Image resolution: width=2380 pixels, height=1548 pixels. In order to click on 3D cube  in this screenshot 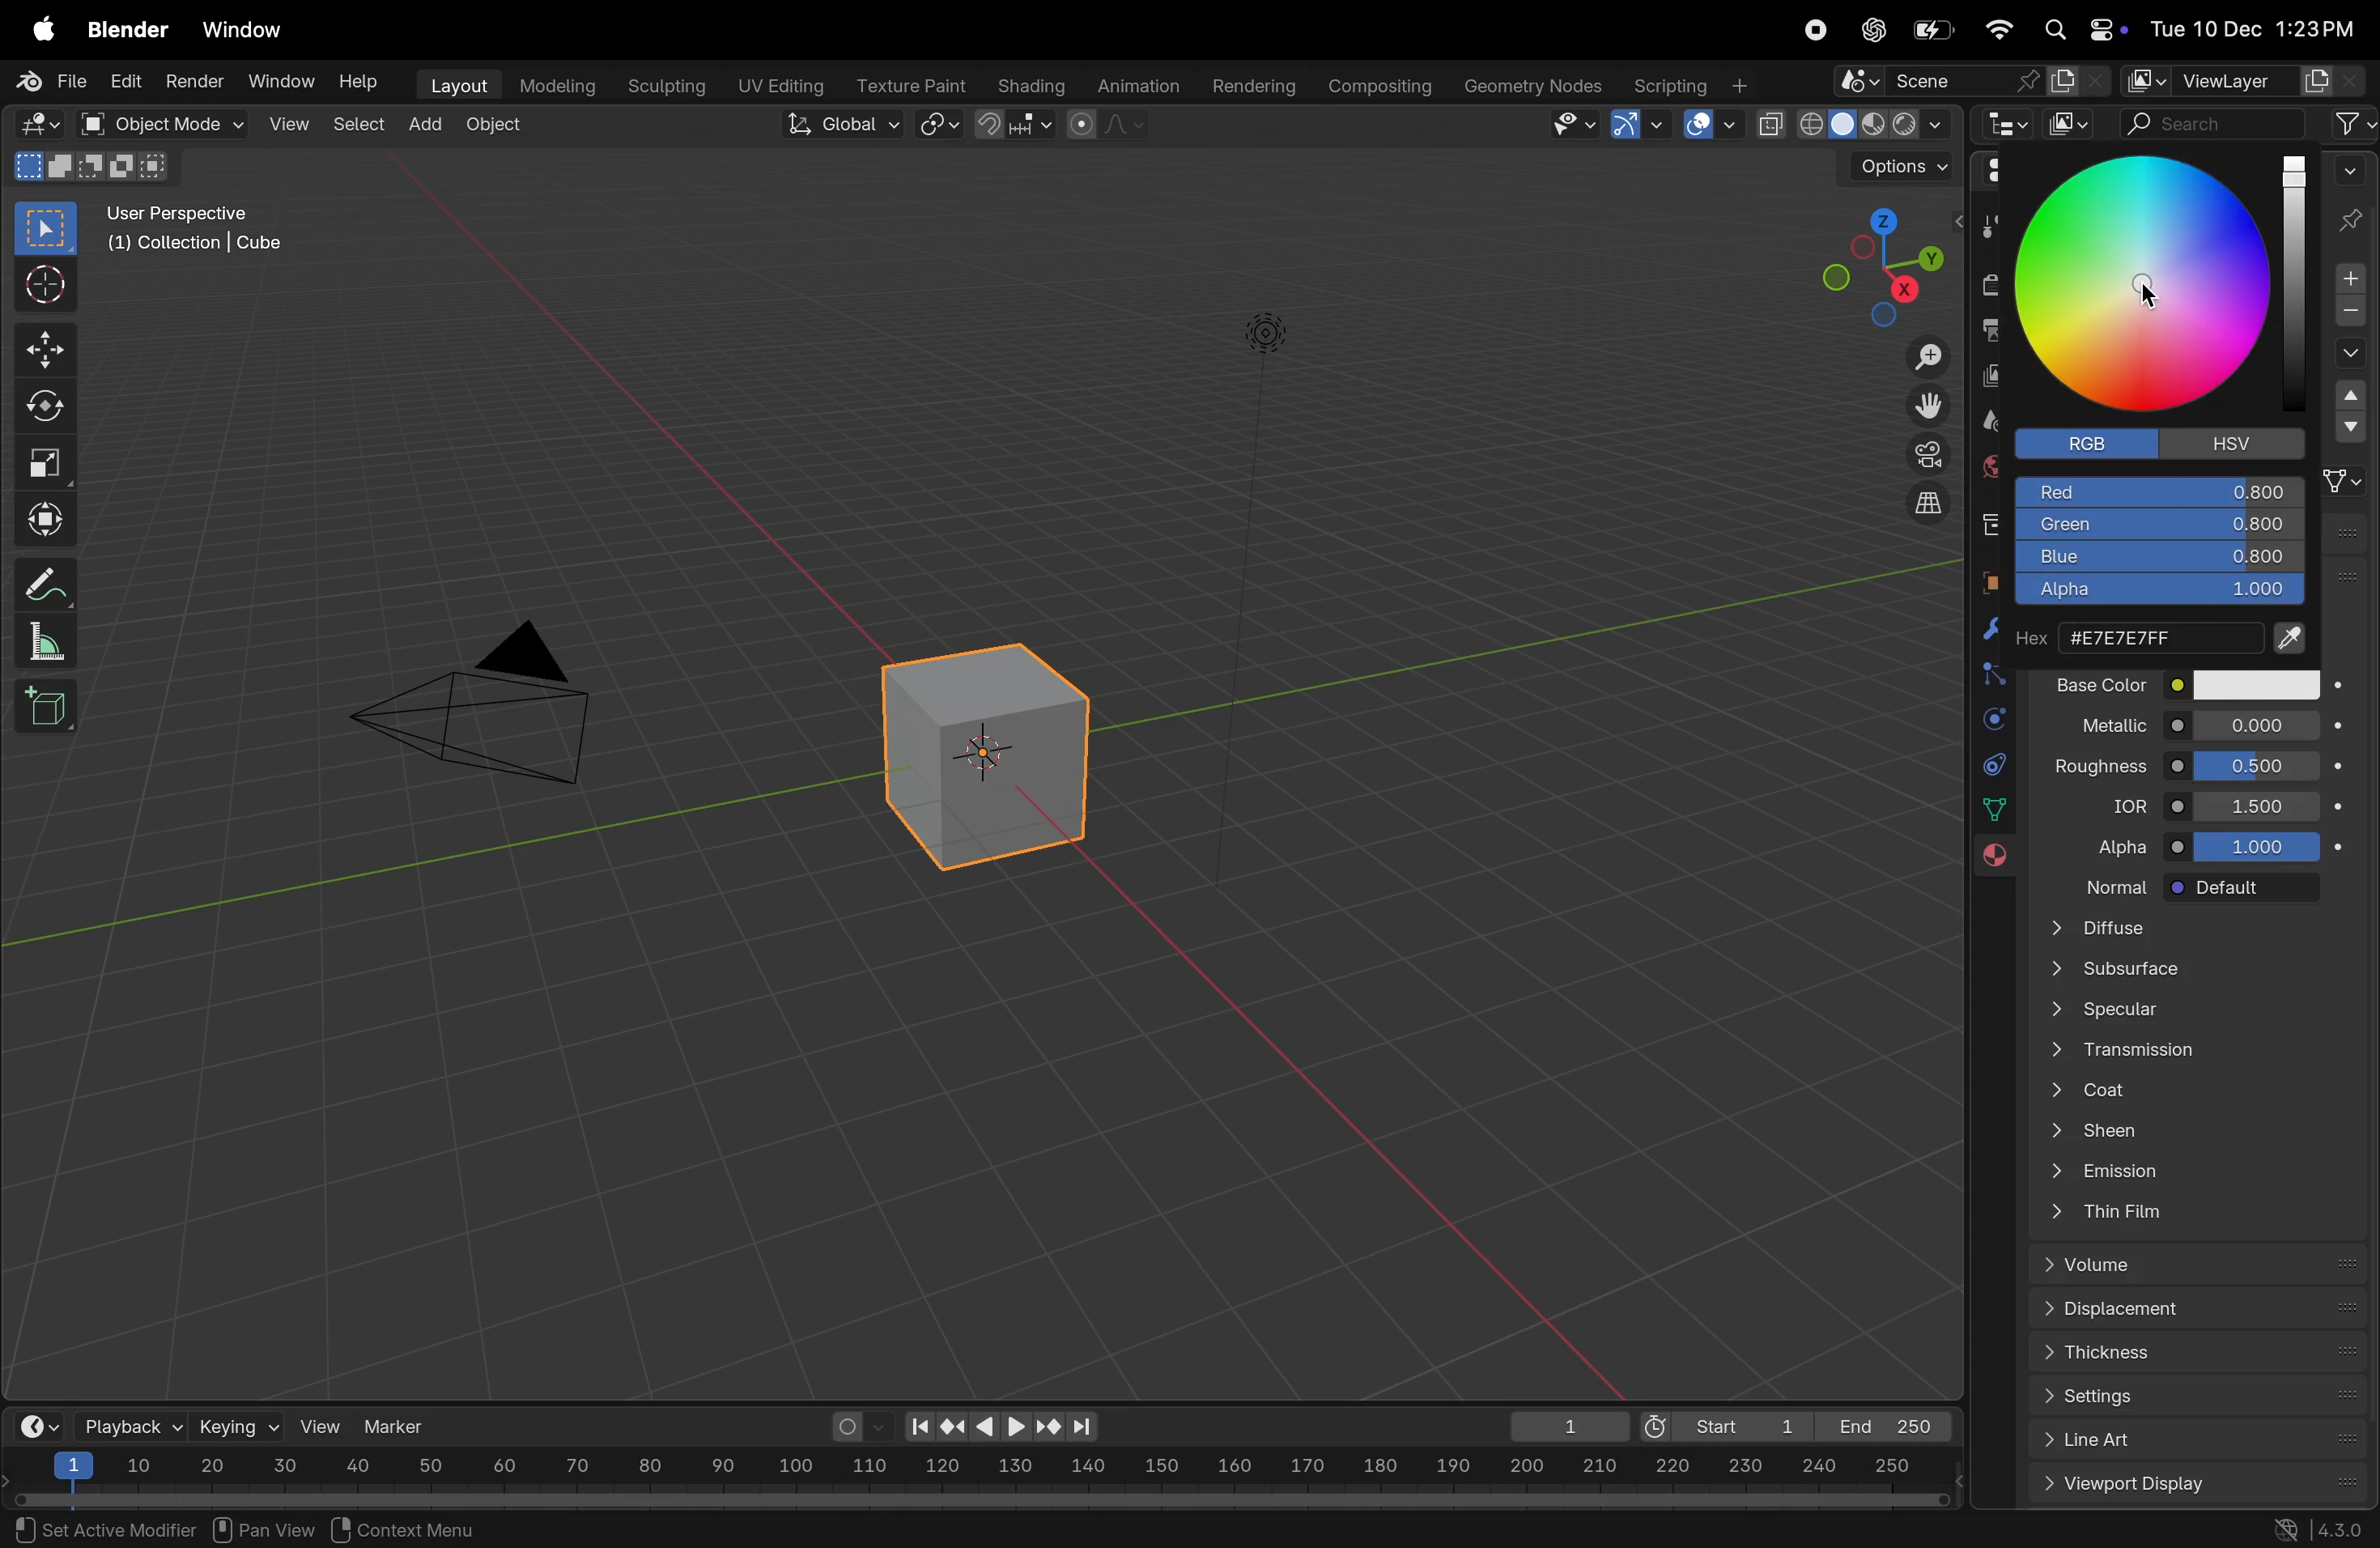, I will do `click(978, 756)`.